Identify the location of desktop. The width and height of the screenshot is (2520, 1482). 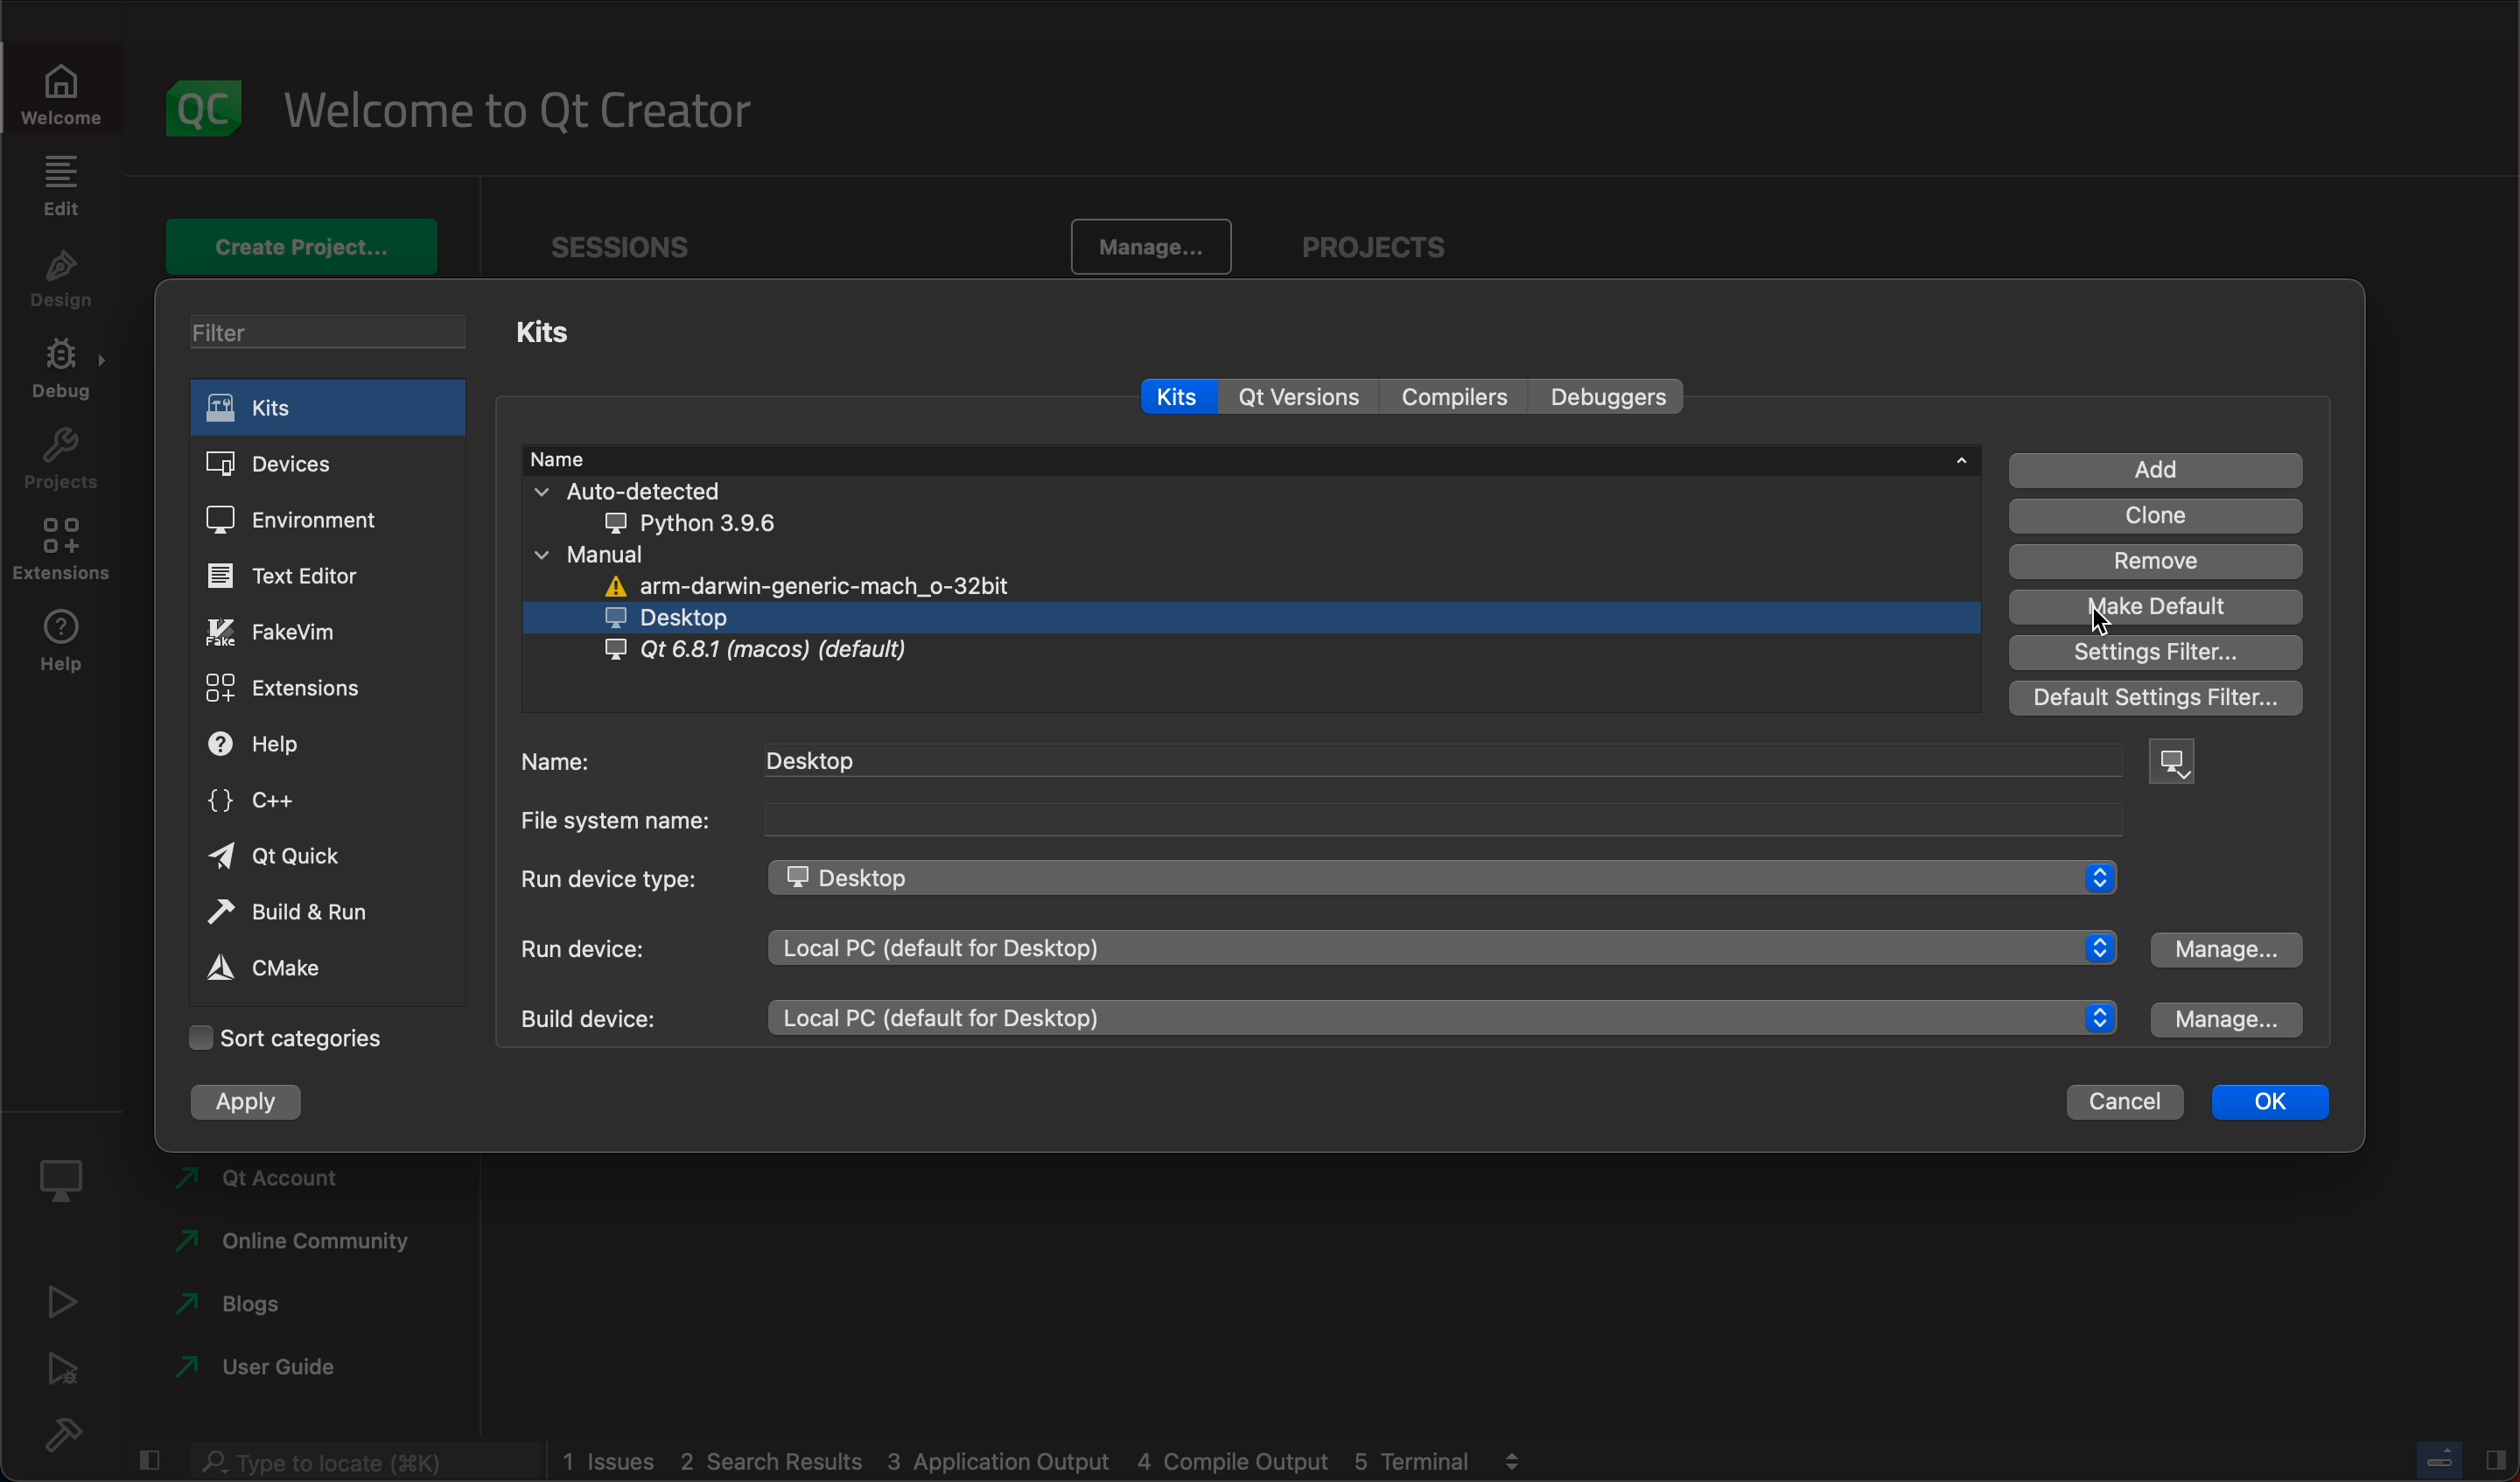
(1442, 881).